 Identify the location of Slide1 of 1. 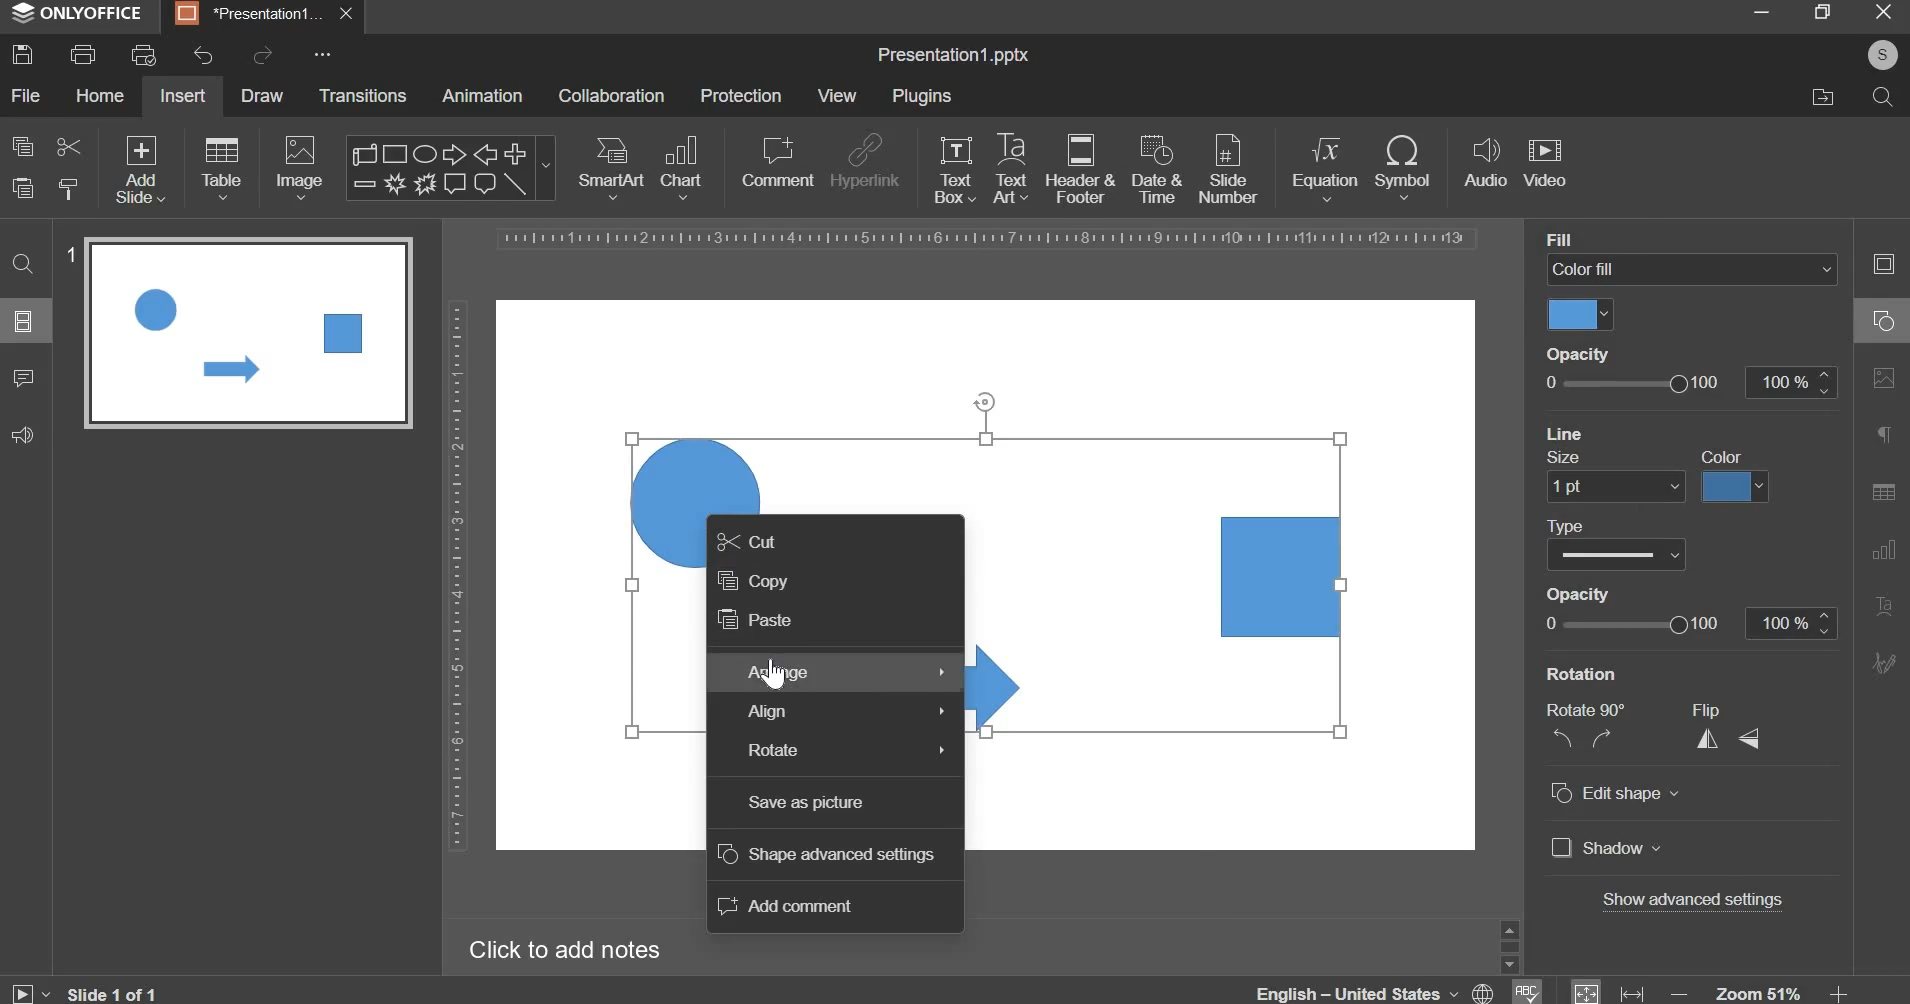
(113, 993).